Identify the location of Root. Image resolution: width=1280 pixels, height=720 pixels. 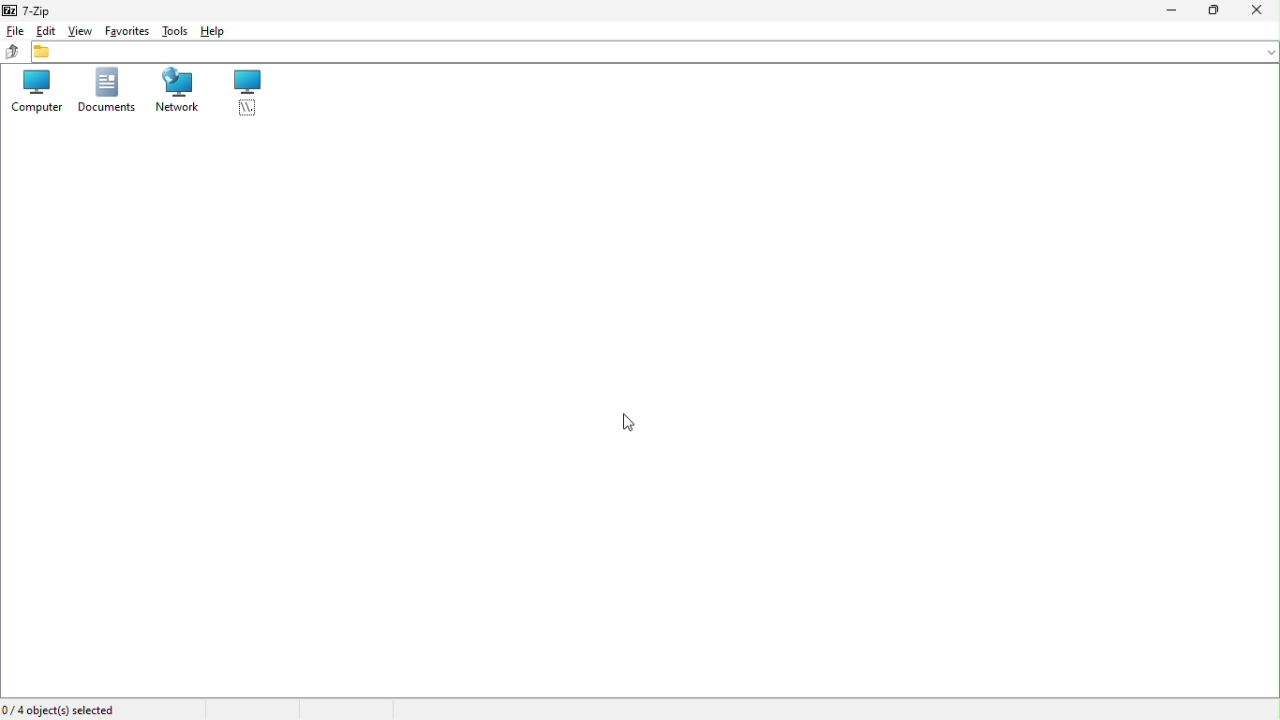
(251, 95).